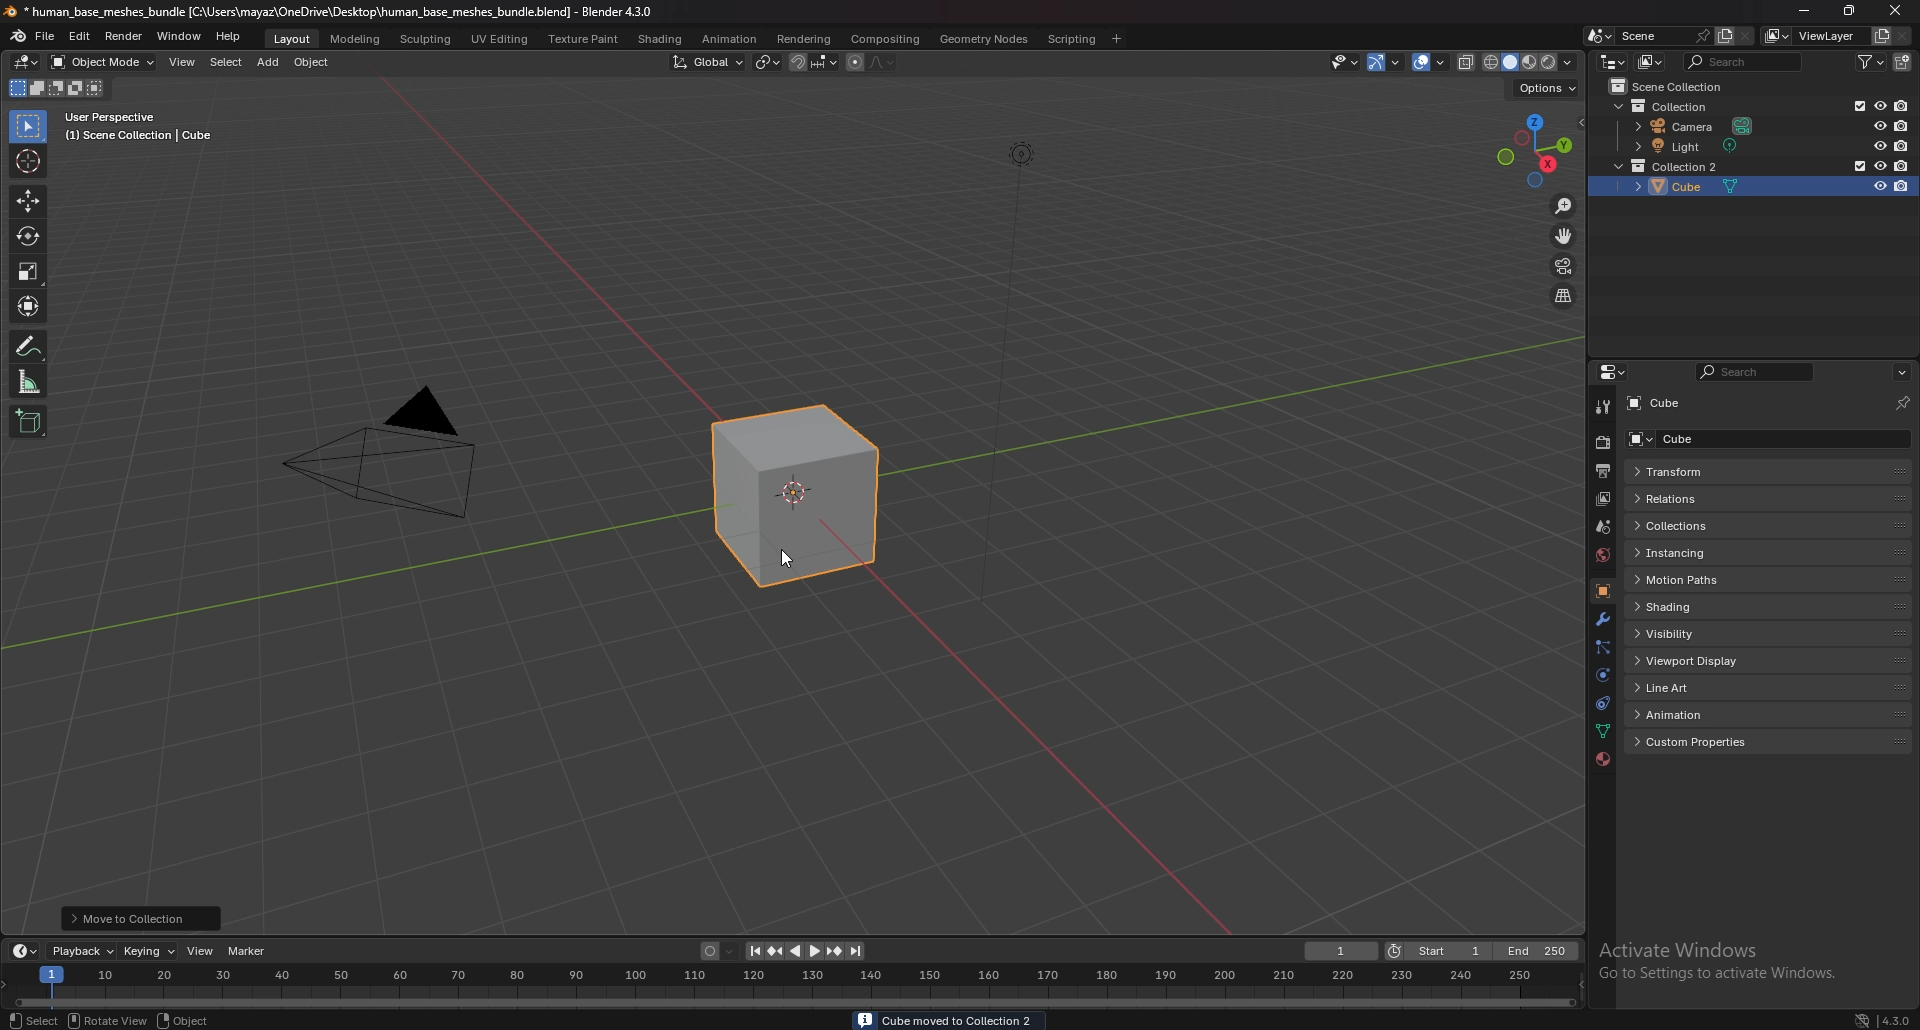 This screenshot has width=1920, height=1030. Describe the element at coordinates (1604, 407) in the screenshot. I see `tool` at that location.